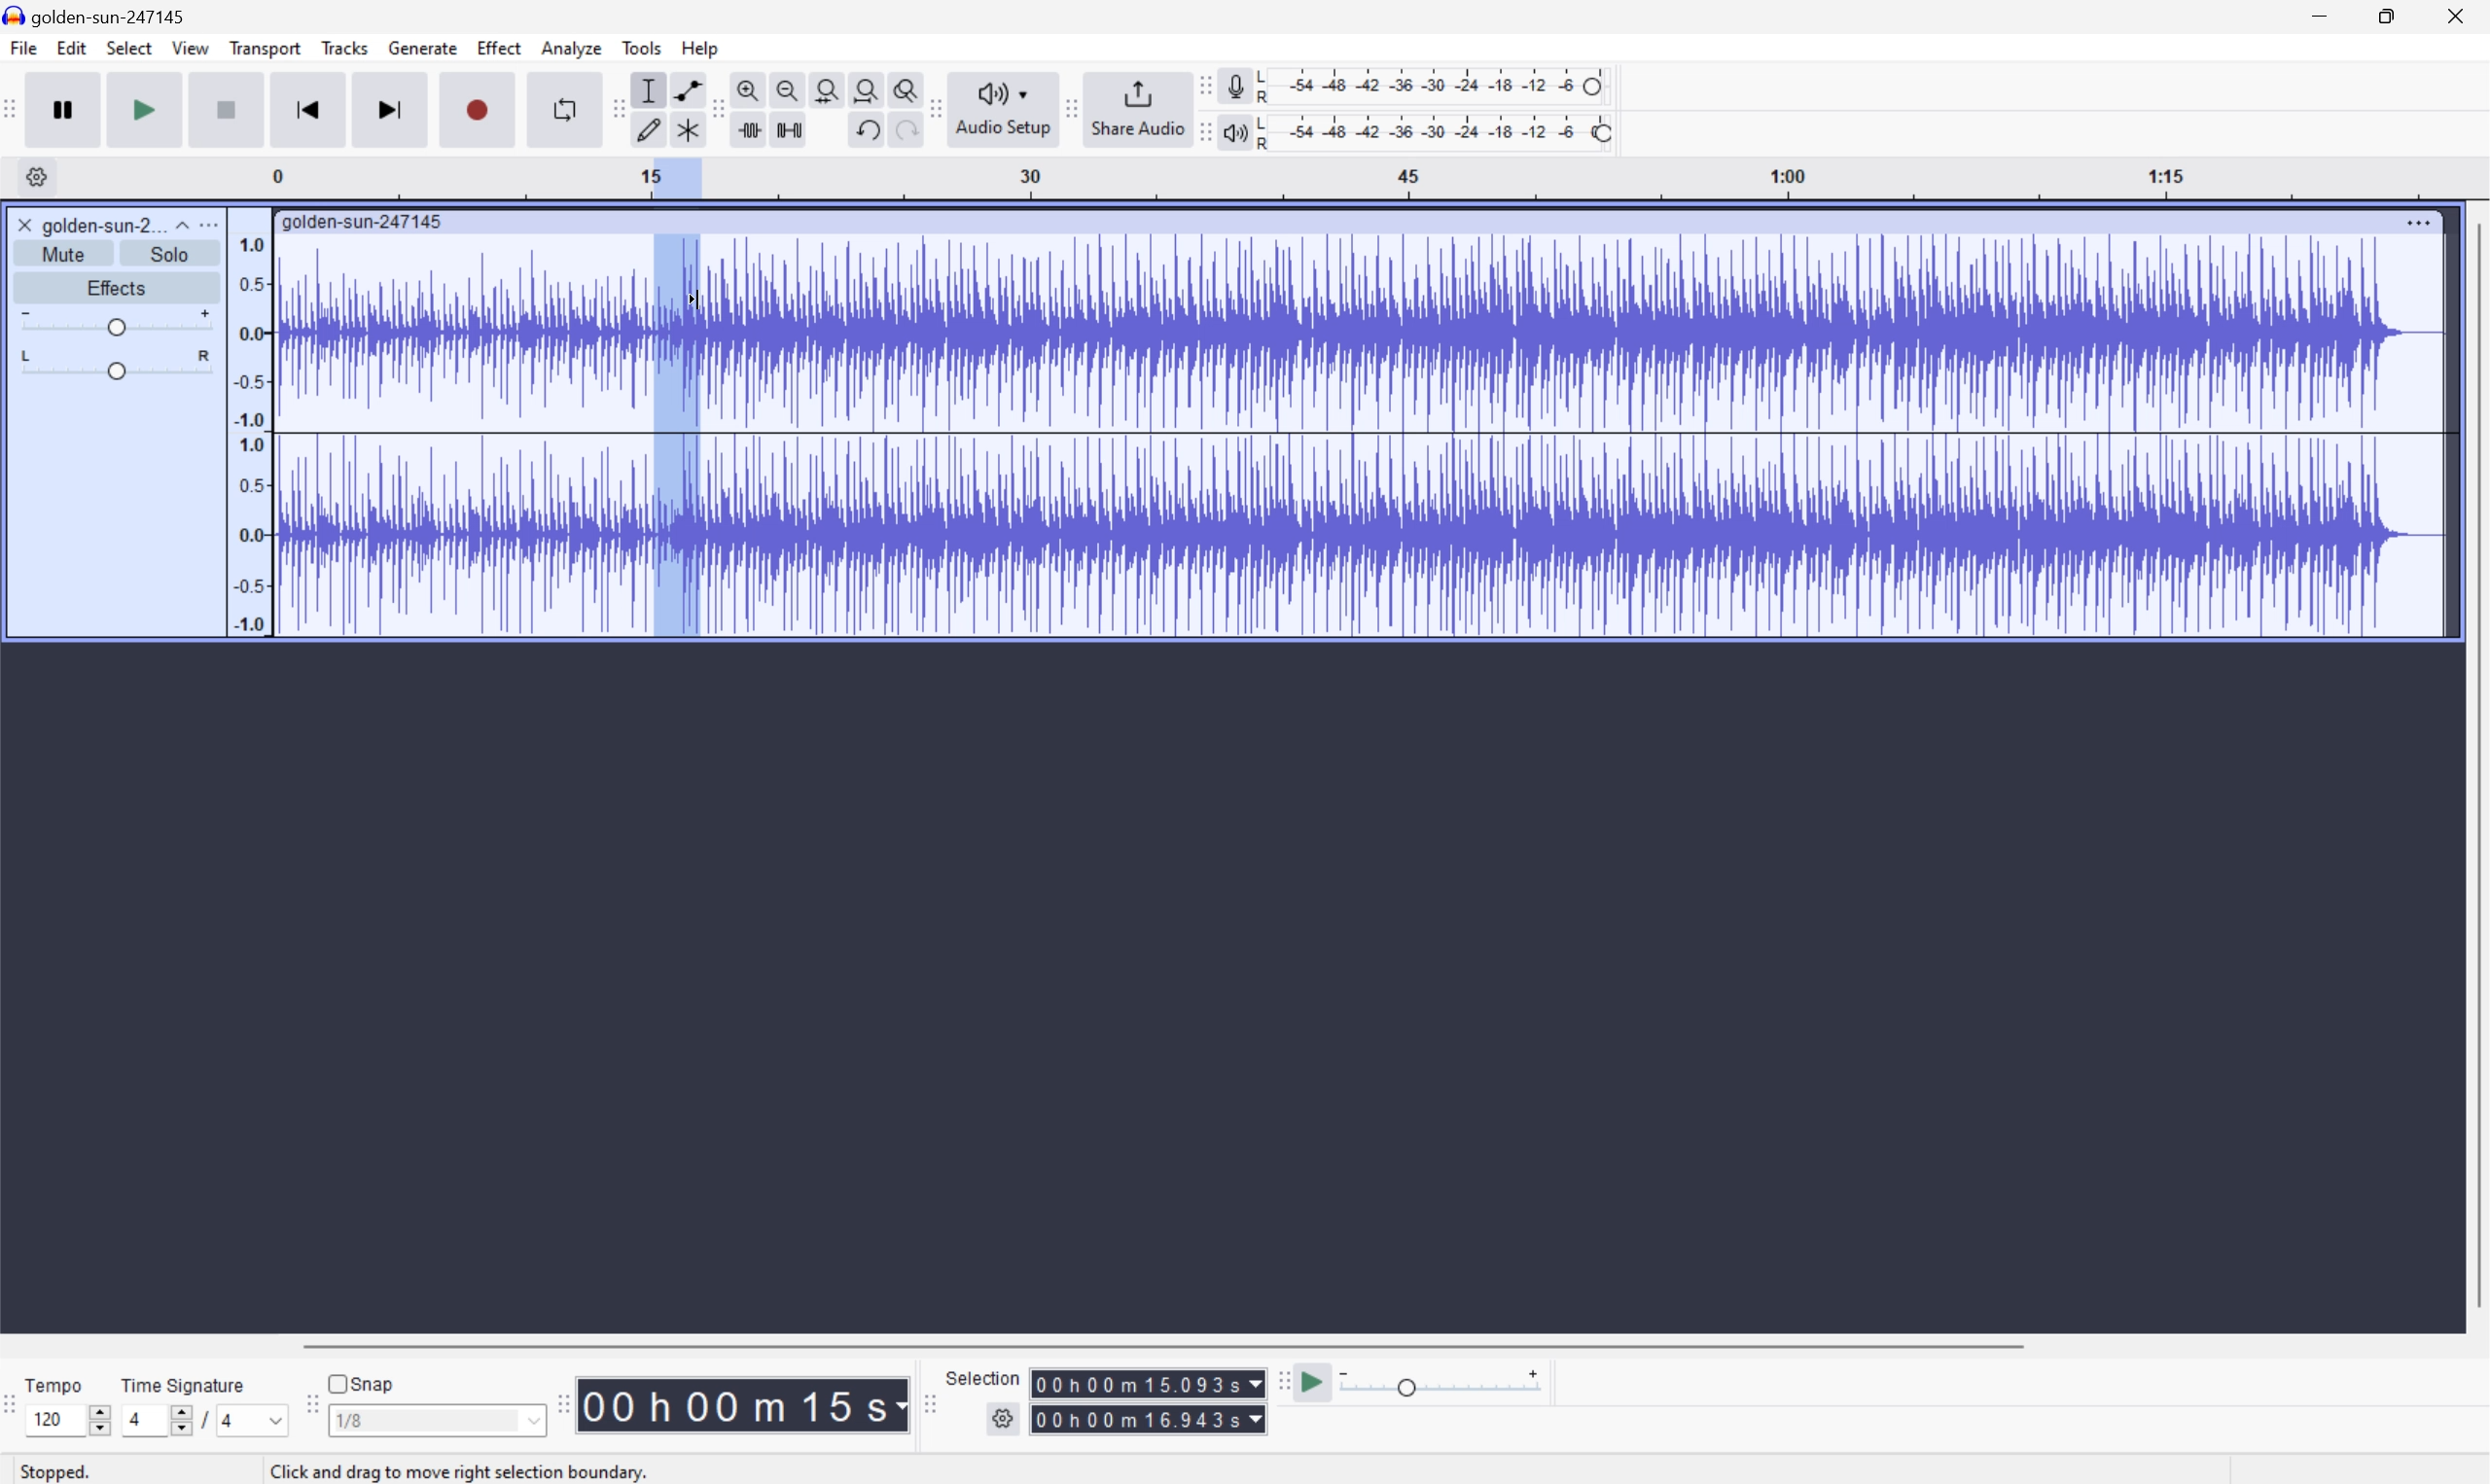  Describe the element at coordinates (62, 109) in the screenshot. I see `Pause` at that location.